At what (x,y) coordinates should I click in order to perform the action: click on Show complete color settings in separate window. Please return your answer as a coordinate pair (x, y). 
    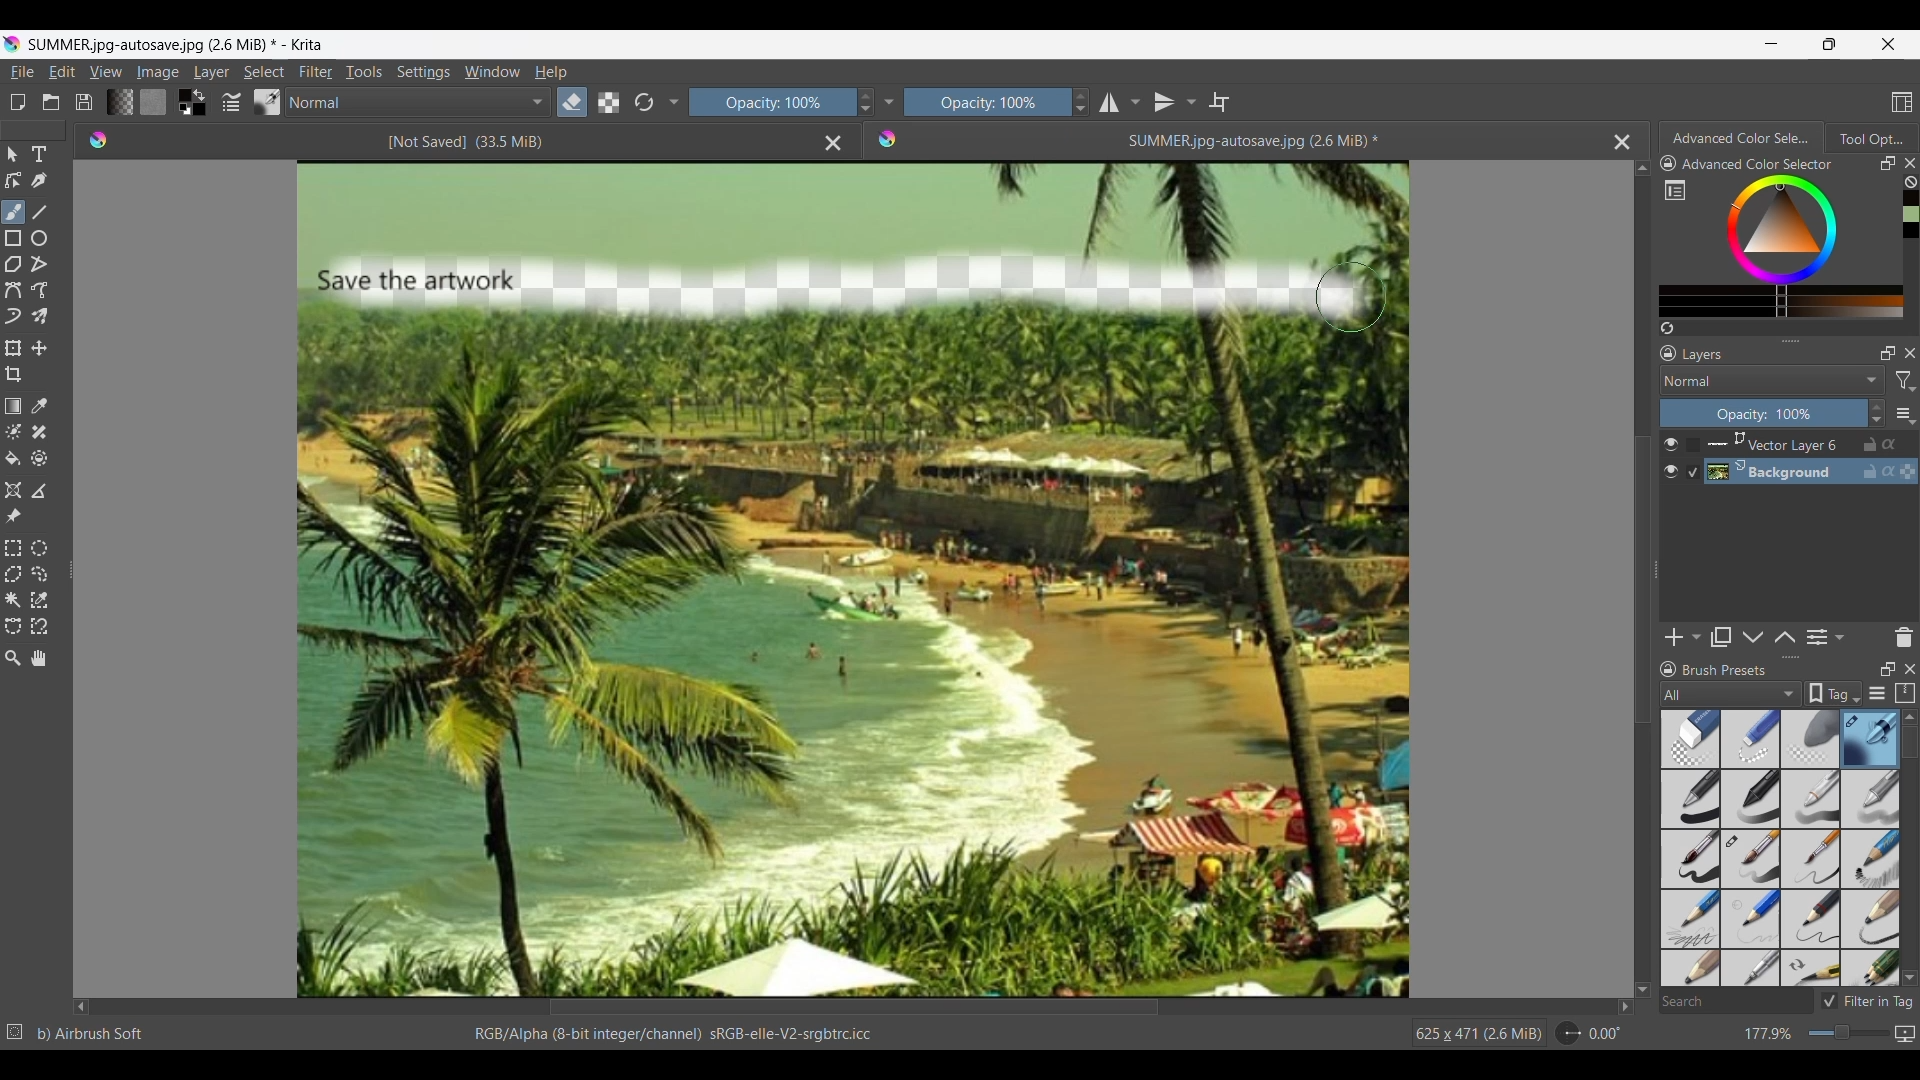
    Looking at the image, I should click on (1675, 189).